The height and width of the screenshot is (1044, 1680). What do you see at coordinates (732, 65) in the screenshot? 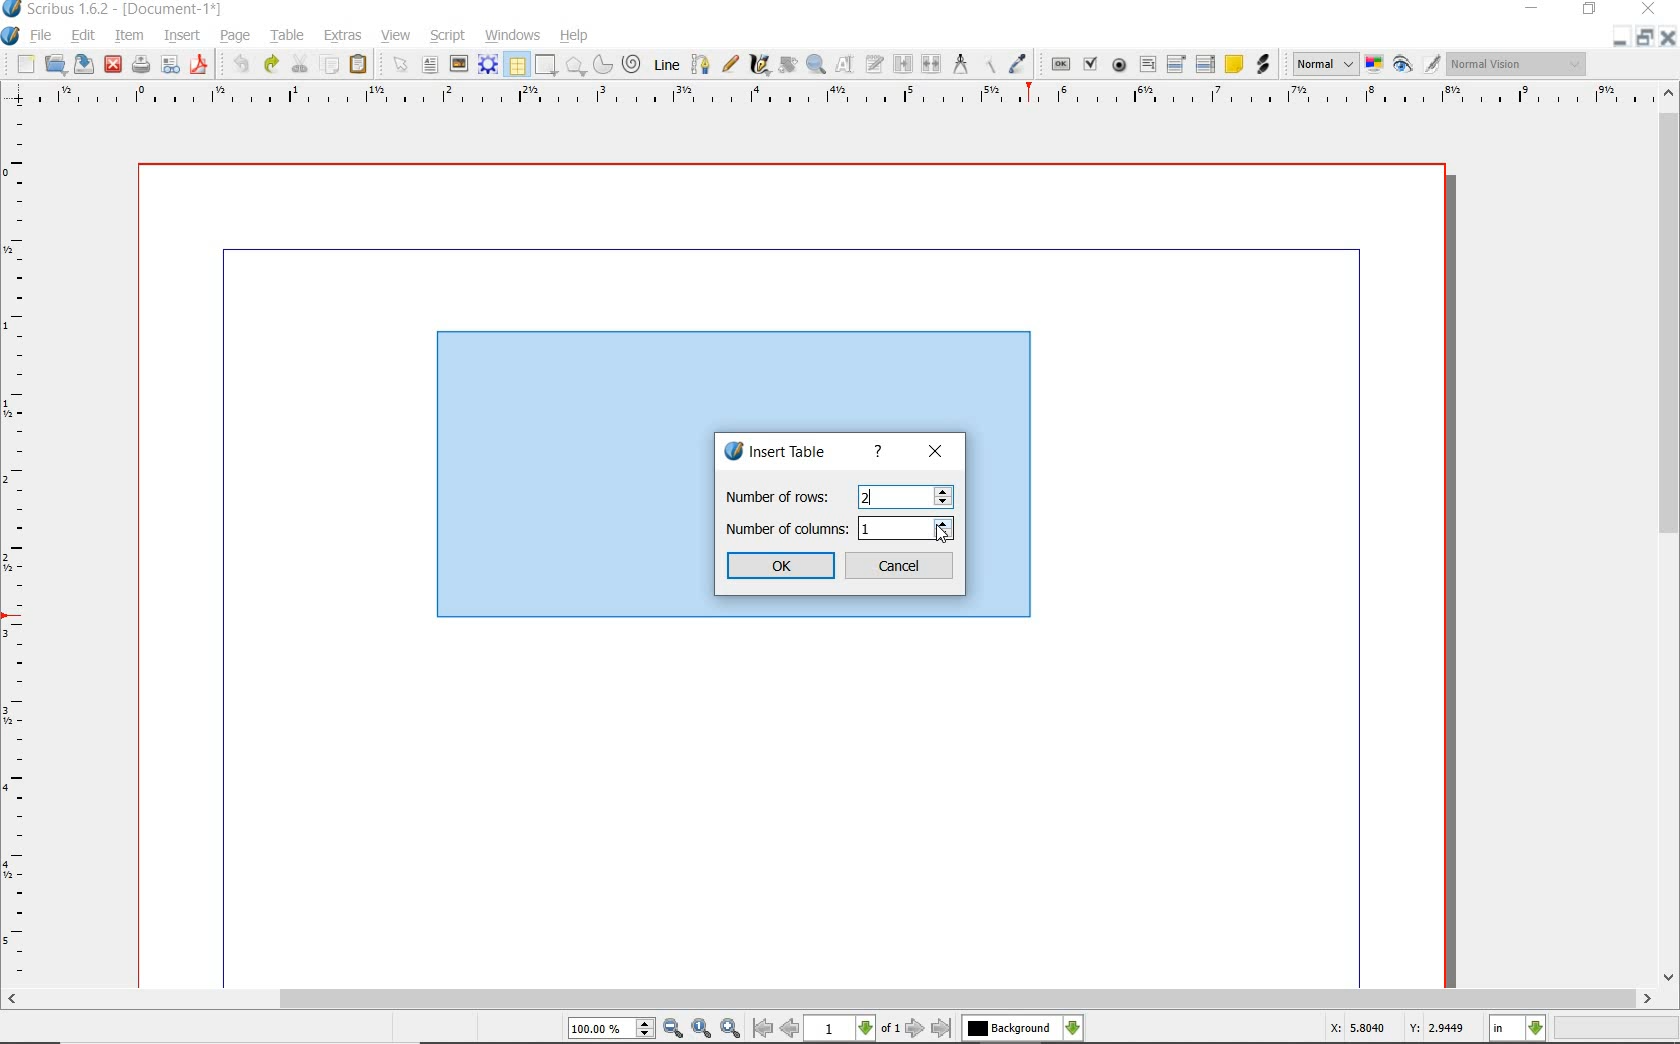
I see `freehand line` at bounding box center [732, 65].